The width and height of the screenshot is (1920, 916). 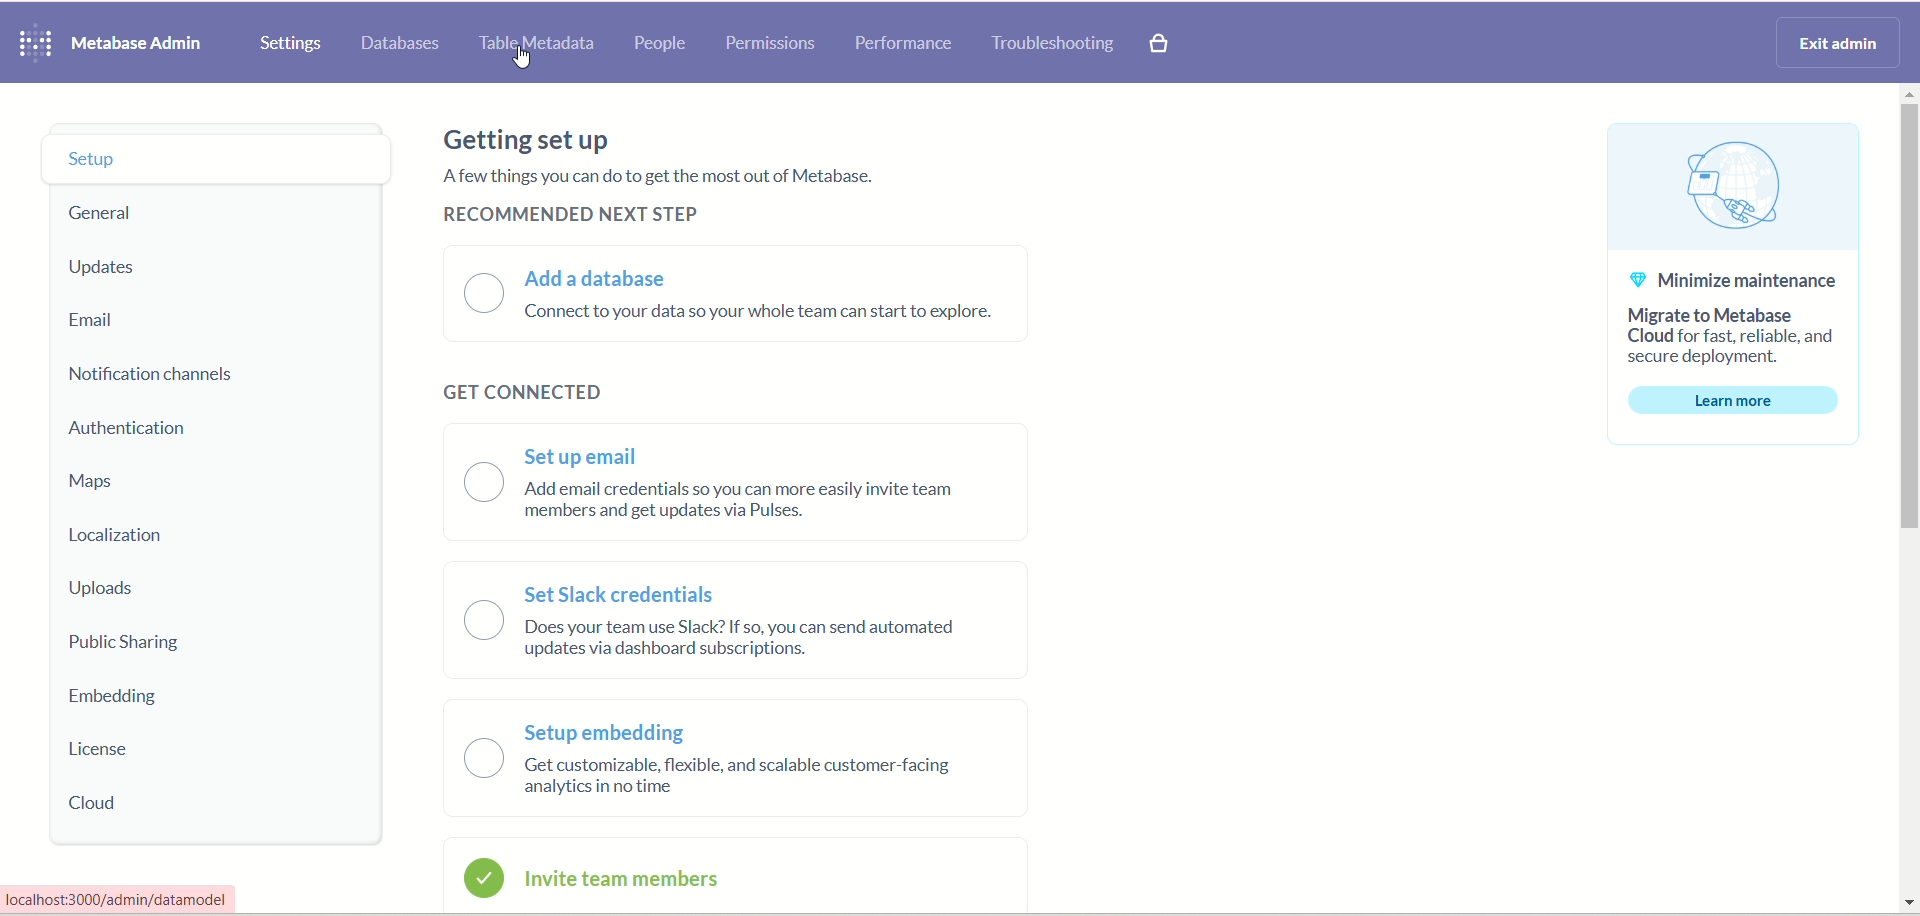 I want to click on databases, so click(x=400, y=46).